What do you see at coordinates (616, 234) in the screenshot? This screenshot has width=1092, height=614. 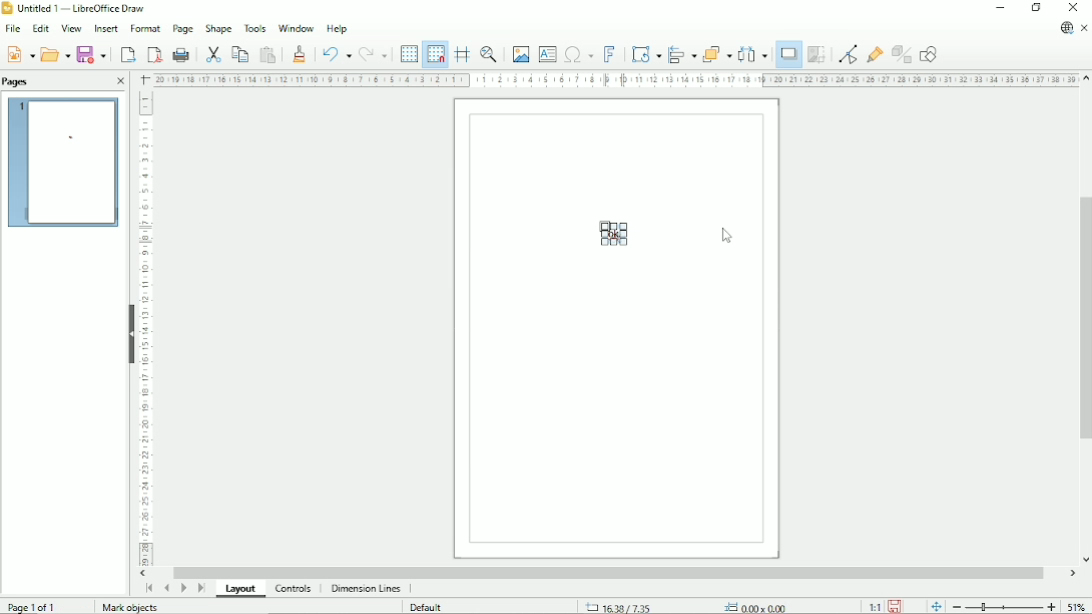 I see `ok Shadow effect applied` at bounding box center [616, 234].